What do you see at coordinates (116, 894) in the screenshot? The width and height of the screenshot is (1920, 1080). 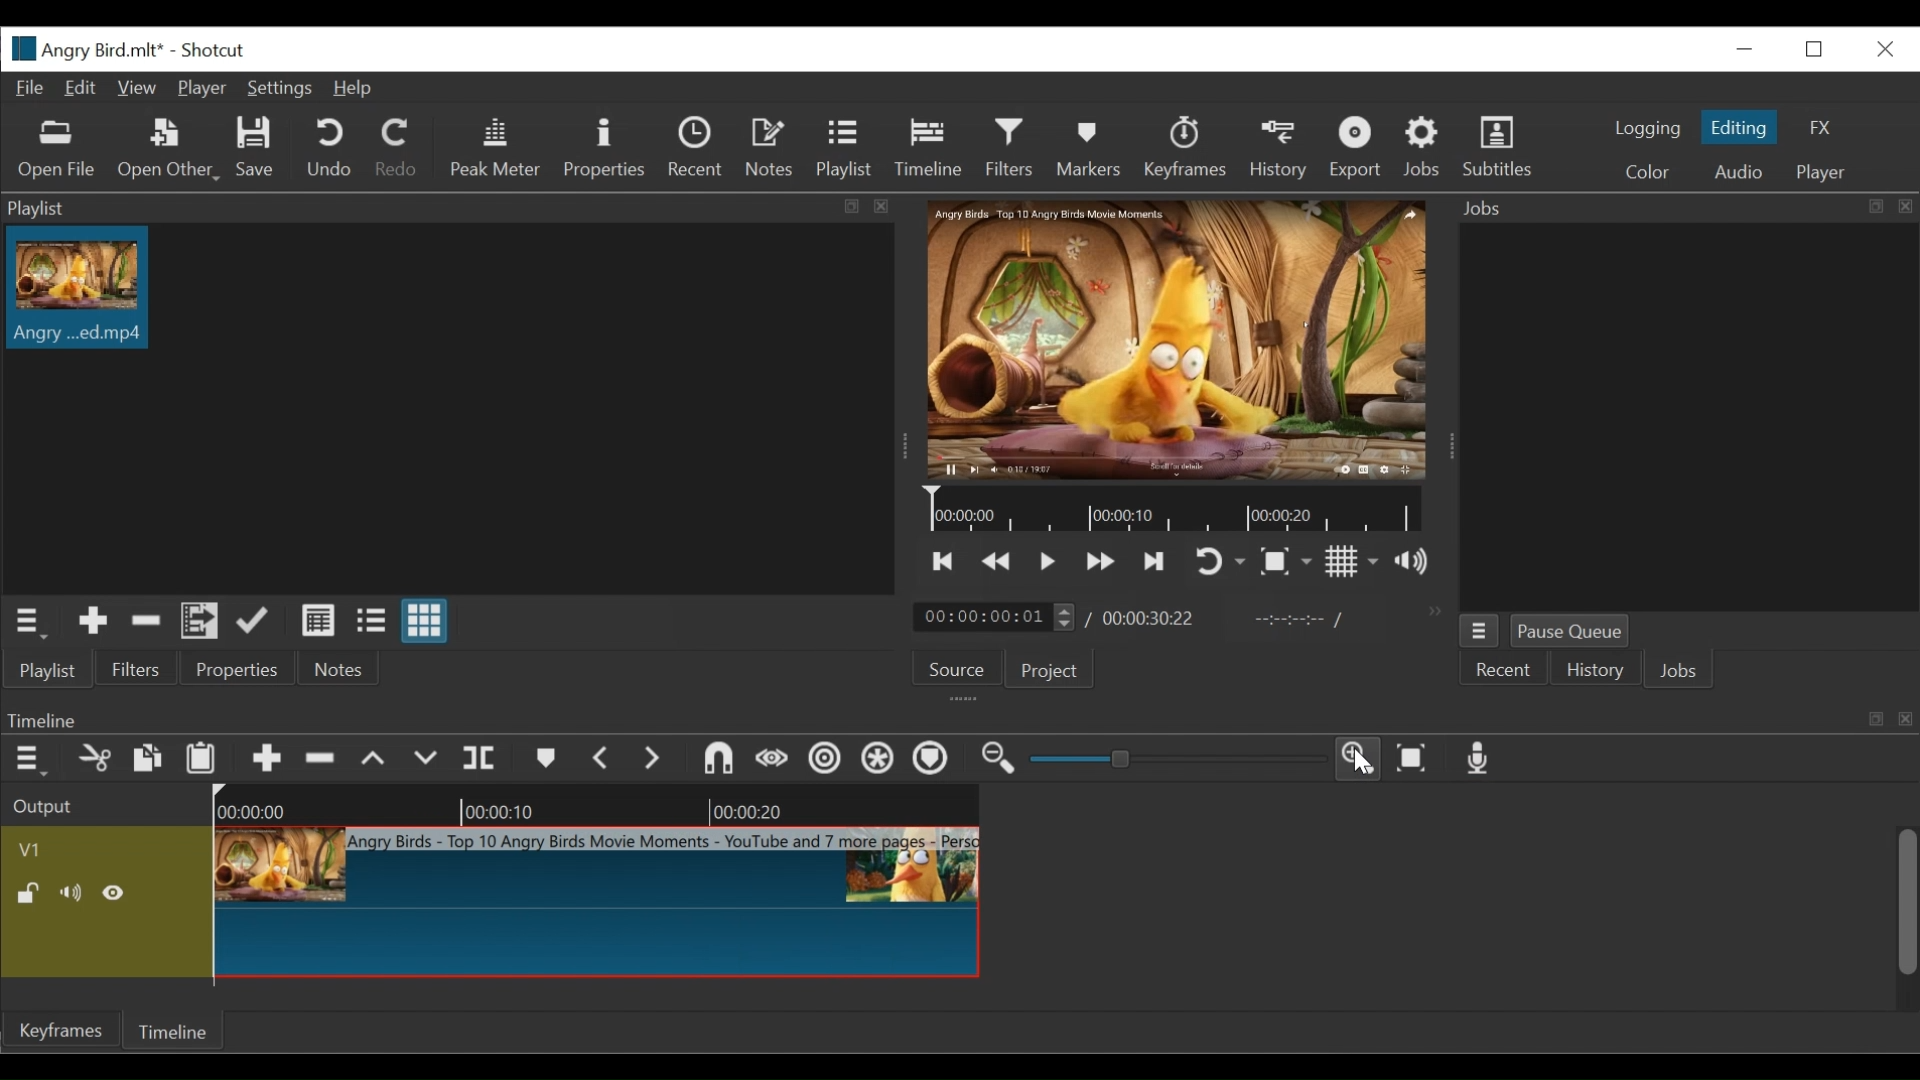 I see `Hide` at bounding box center [116, 894].